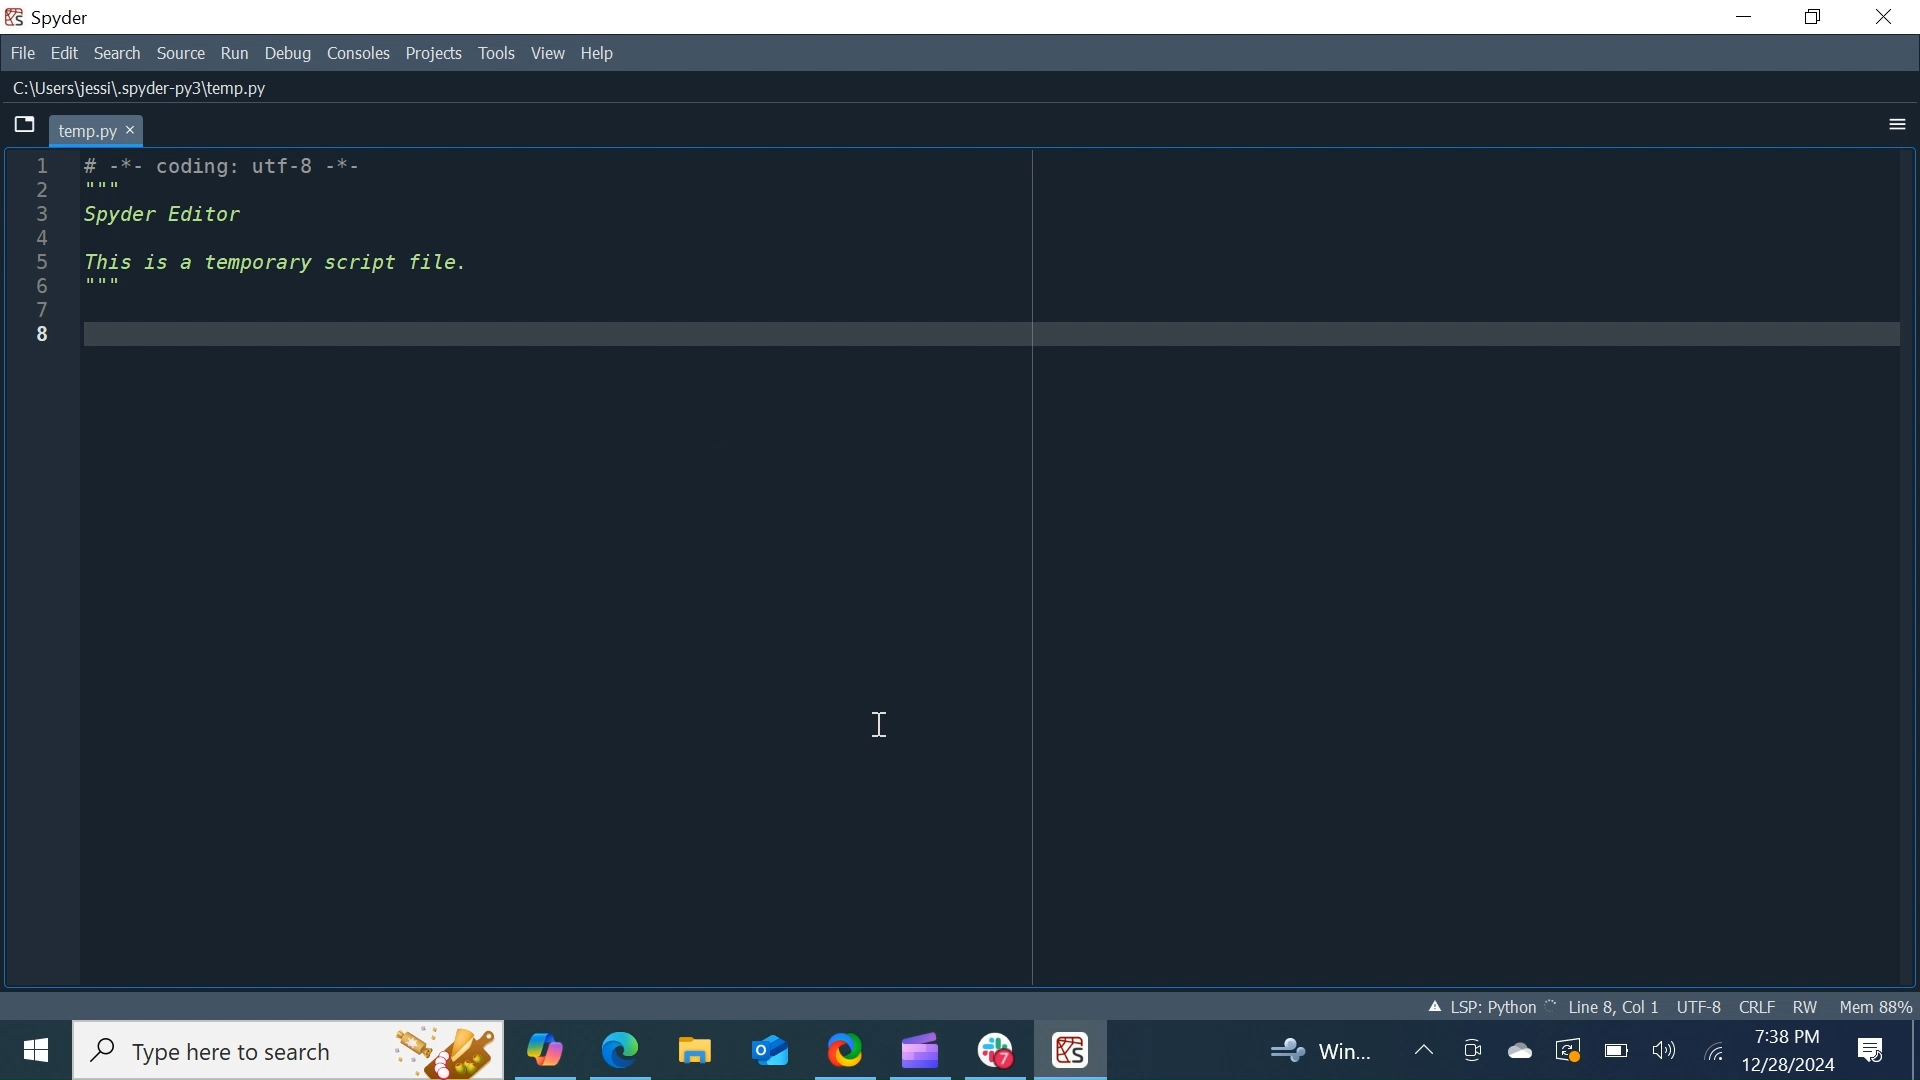  I want to click on Time, so click(1784, 1037).